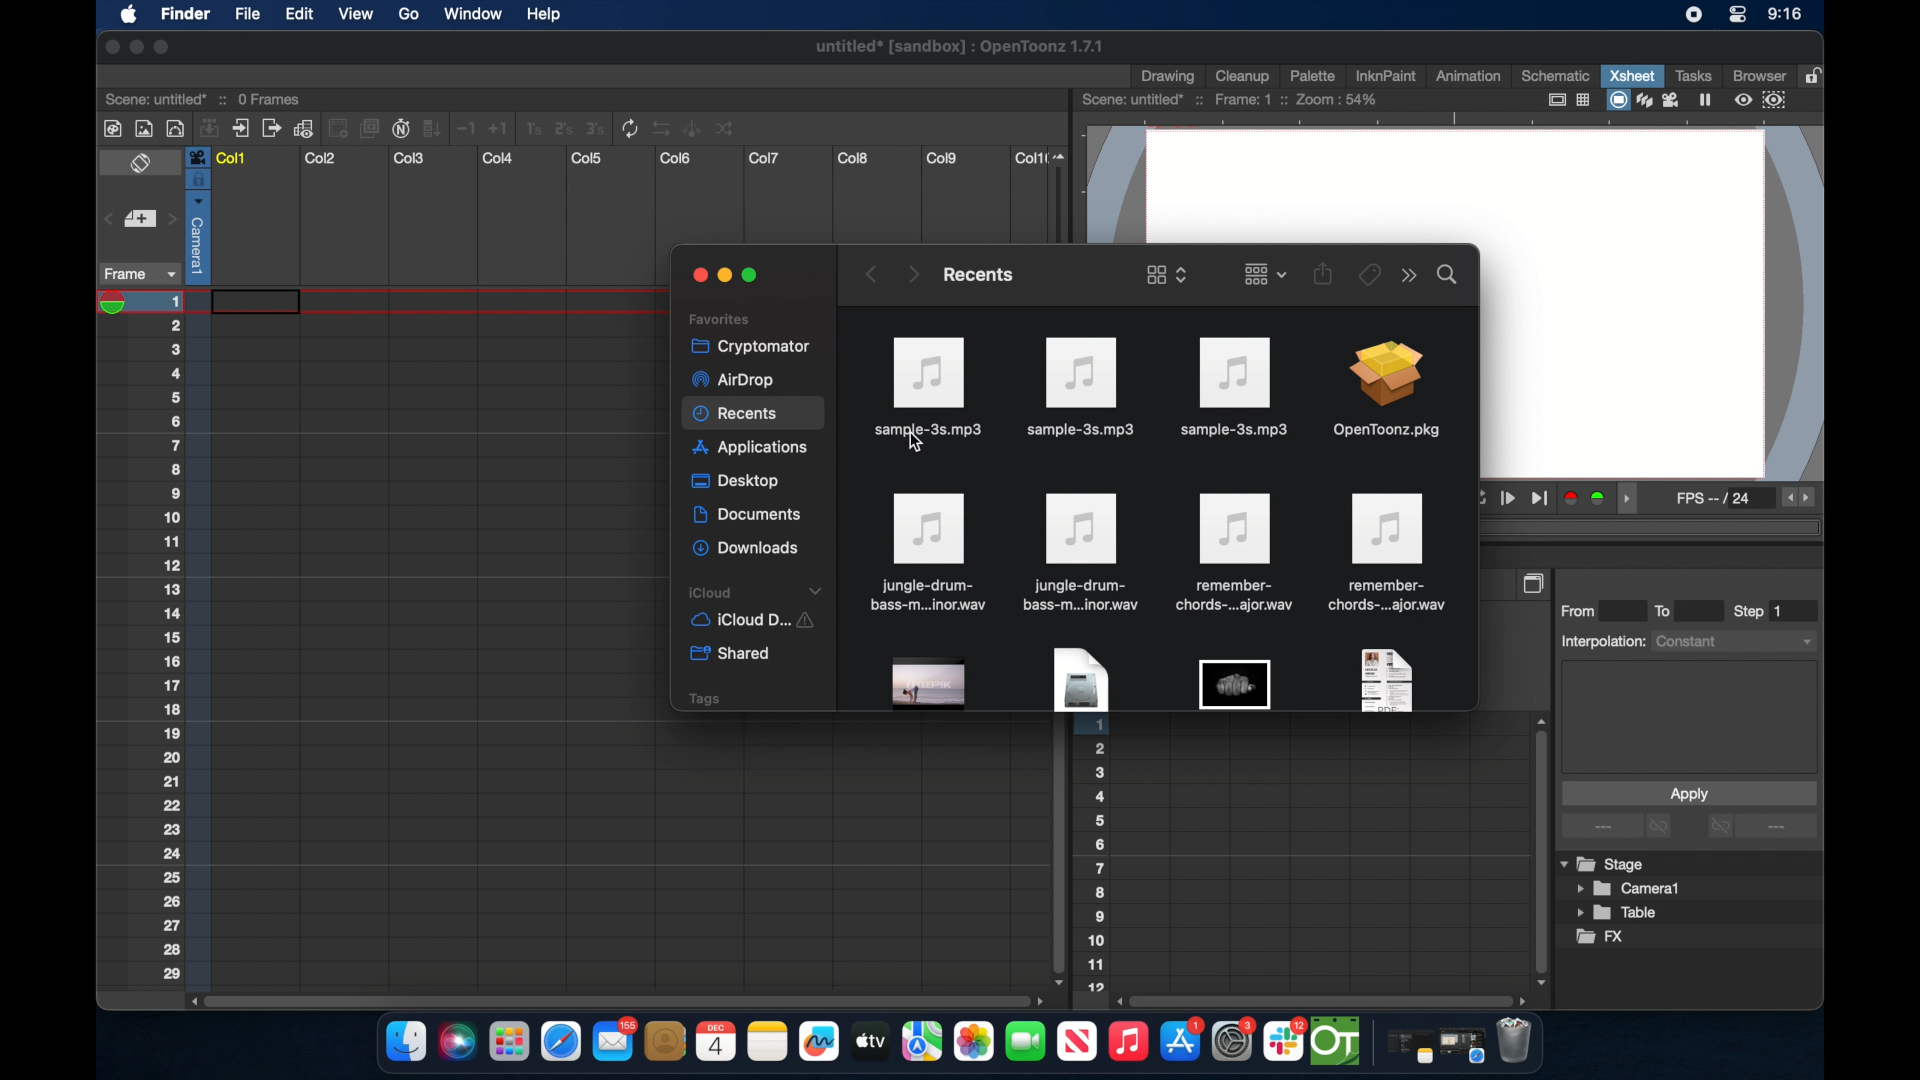 The height and width of the screenshot is (1080, 1920). What do you see at coordinates (421, 127) in the screenshot?
I see `more tools` at bounding box center [421, 127].